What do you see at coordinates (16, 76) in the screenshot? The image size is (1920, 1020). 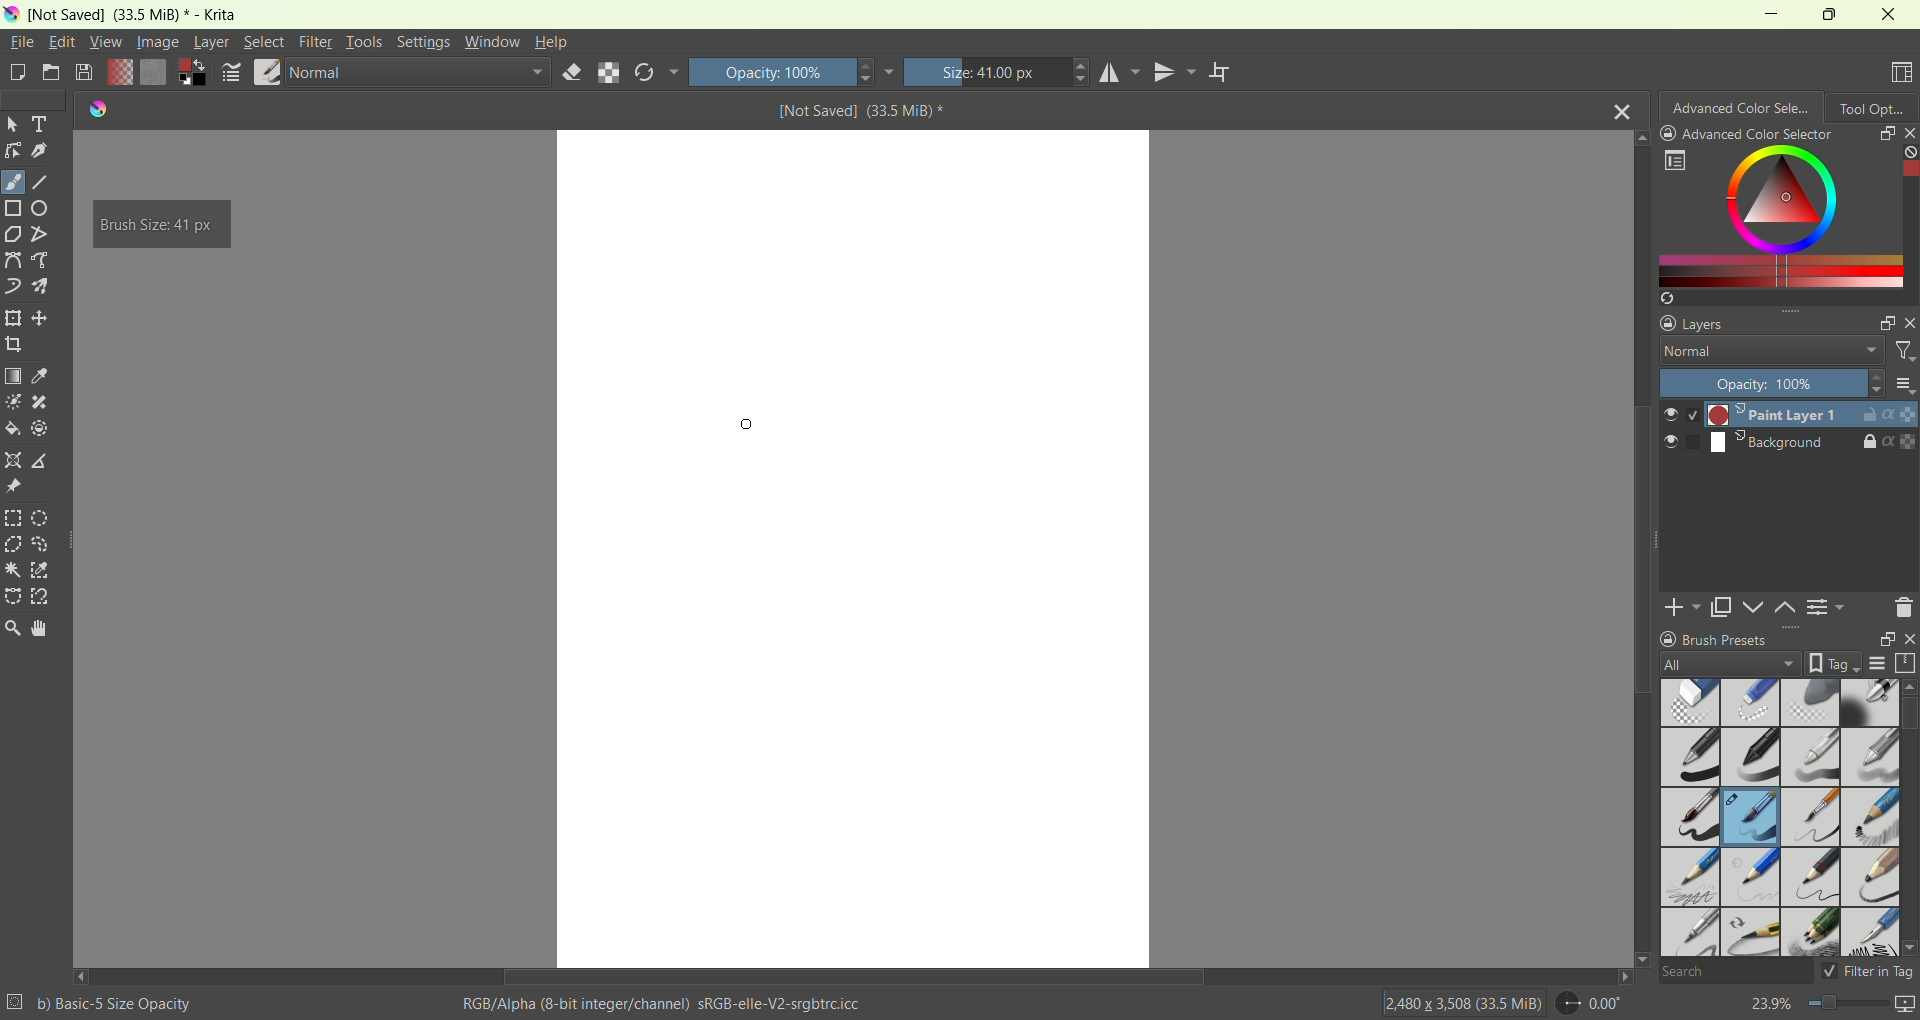 I see `create a new document` at bounding box center [16, 76].